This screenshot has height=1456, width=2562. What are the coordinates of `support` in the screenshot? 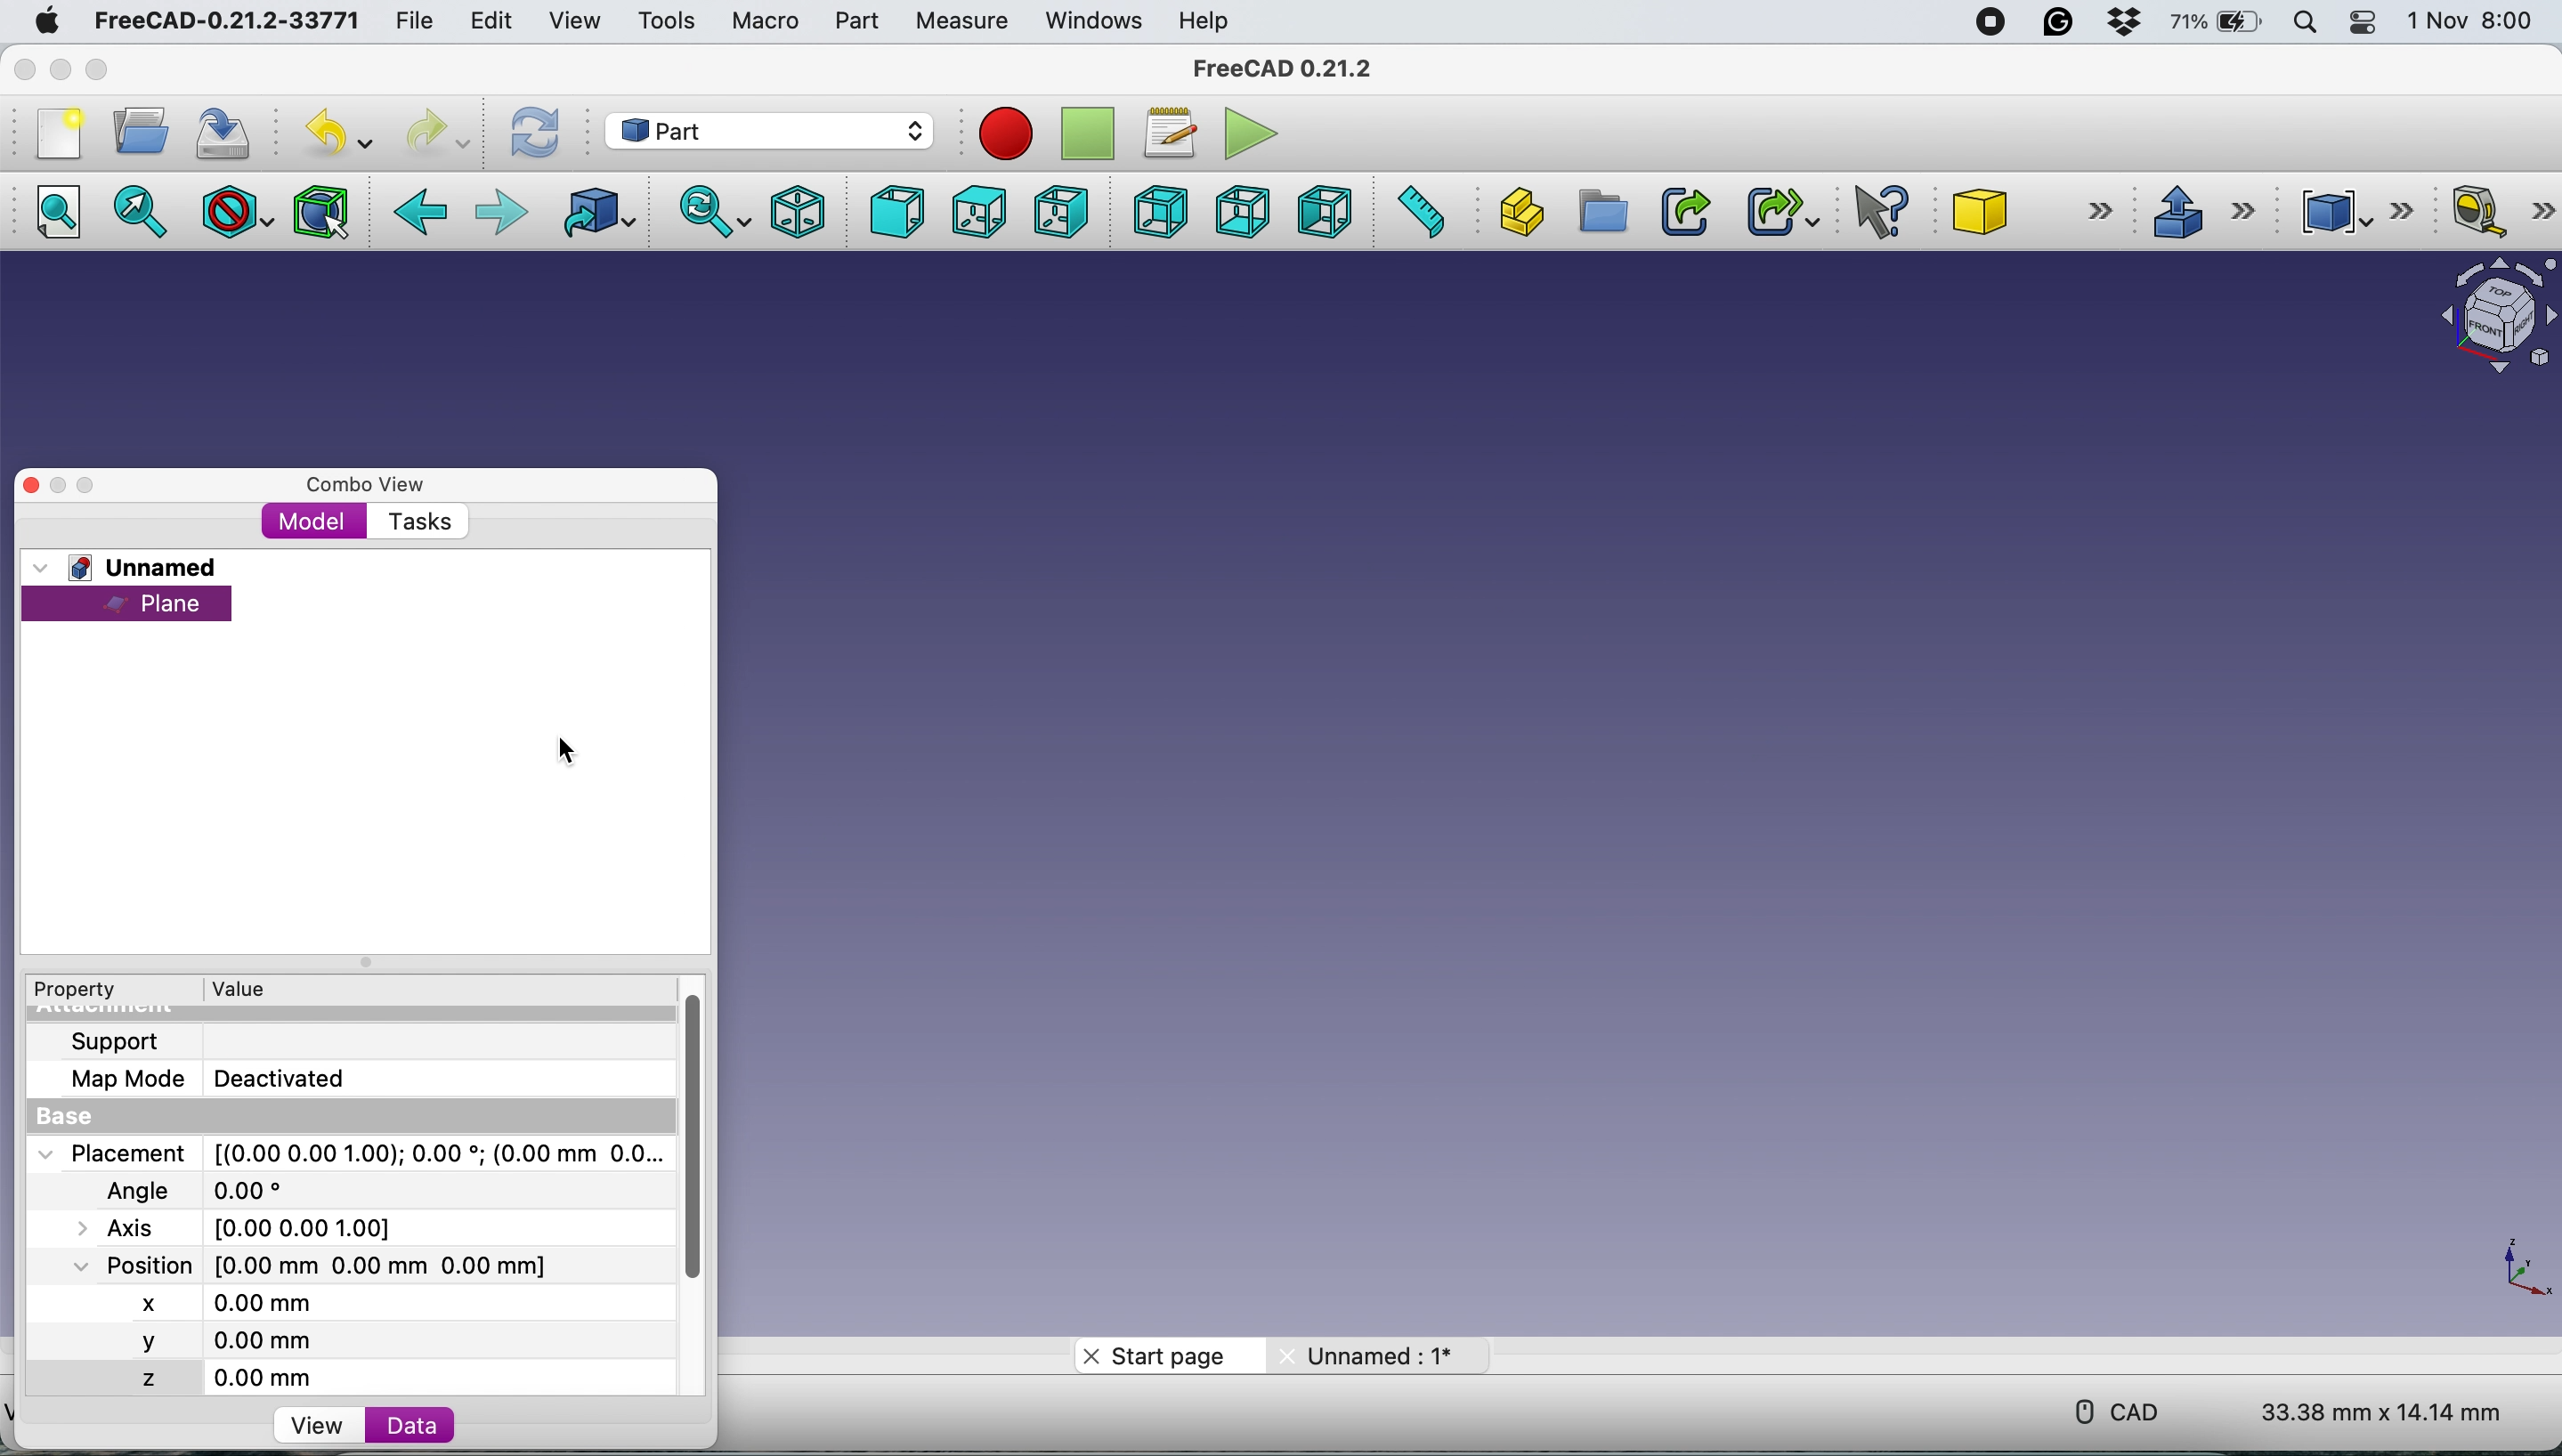 It's located at (133, 1044).